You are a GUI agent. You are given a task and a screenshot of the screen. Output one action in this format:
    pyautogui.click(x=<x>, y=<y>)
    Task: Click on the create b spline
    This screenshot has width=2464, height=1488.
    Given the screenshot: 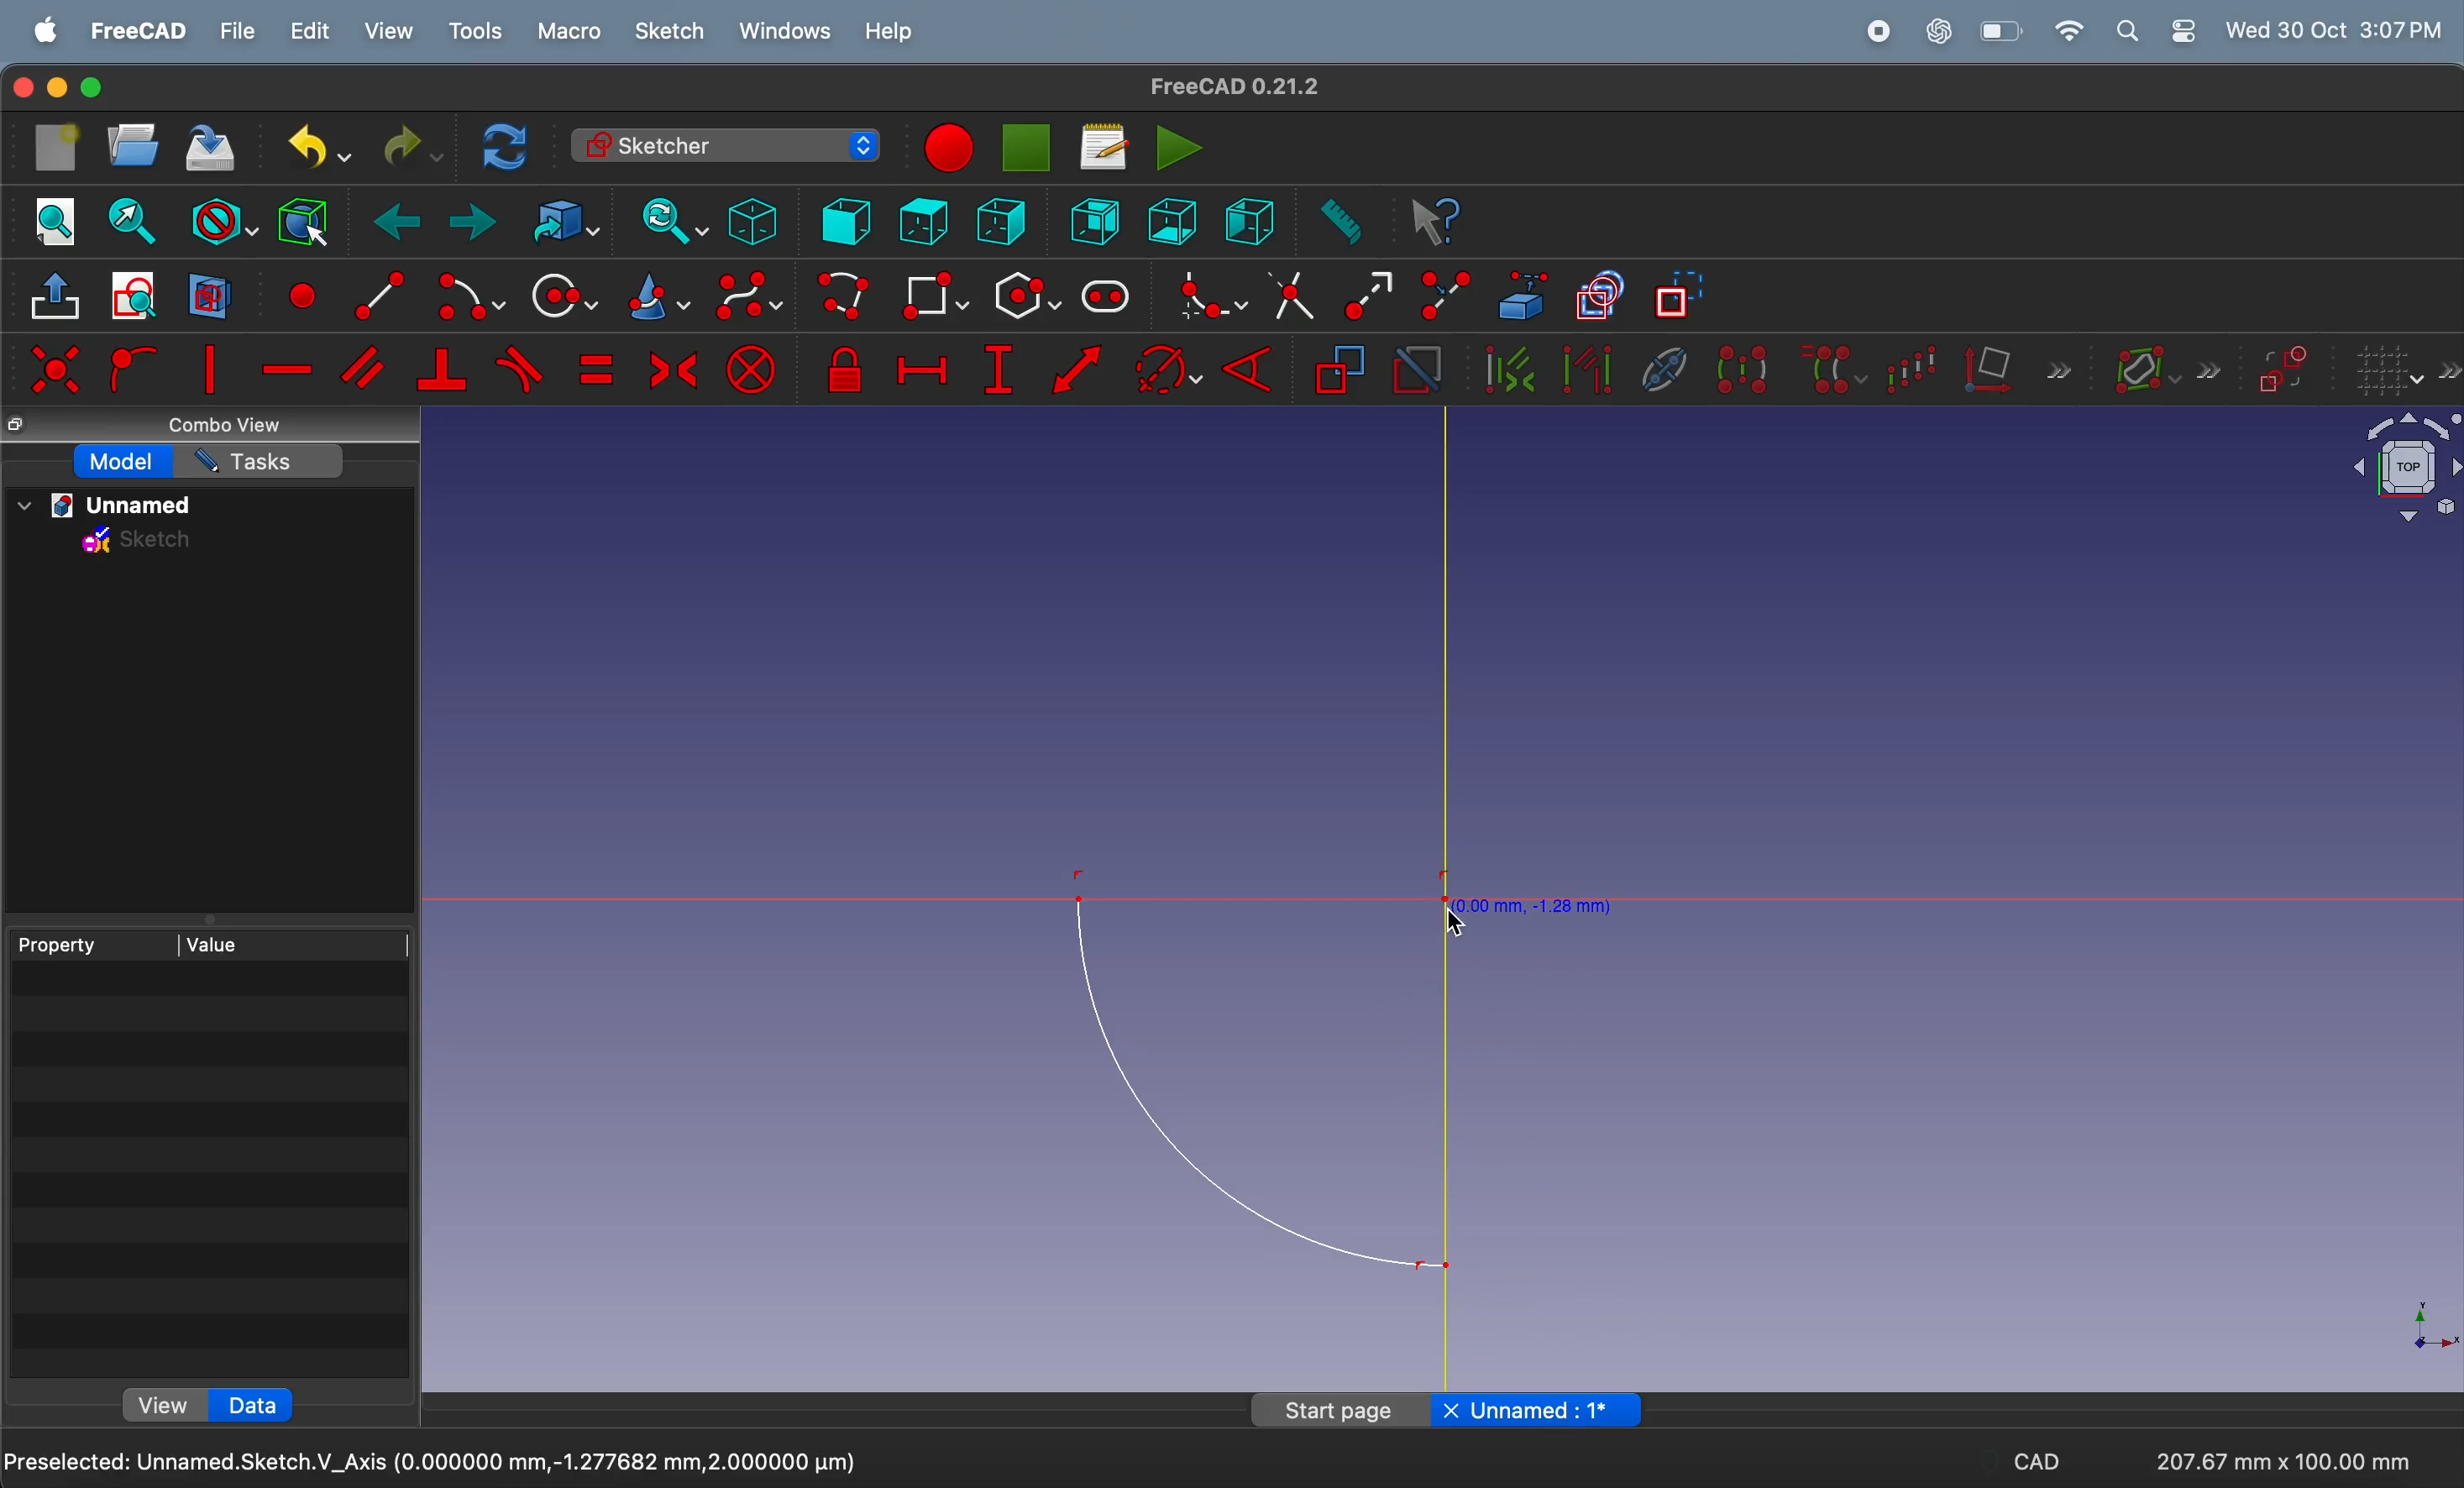 What is the action you would take?
    pyautogui.click(x=751, y=300)
    